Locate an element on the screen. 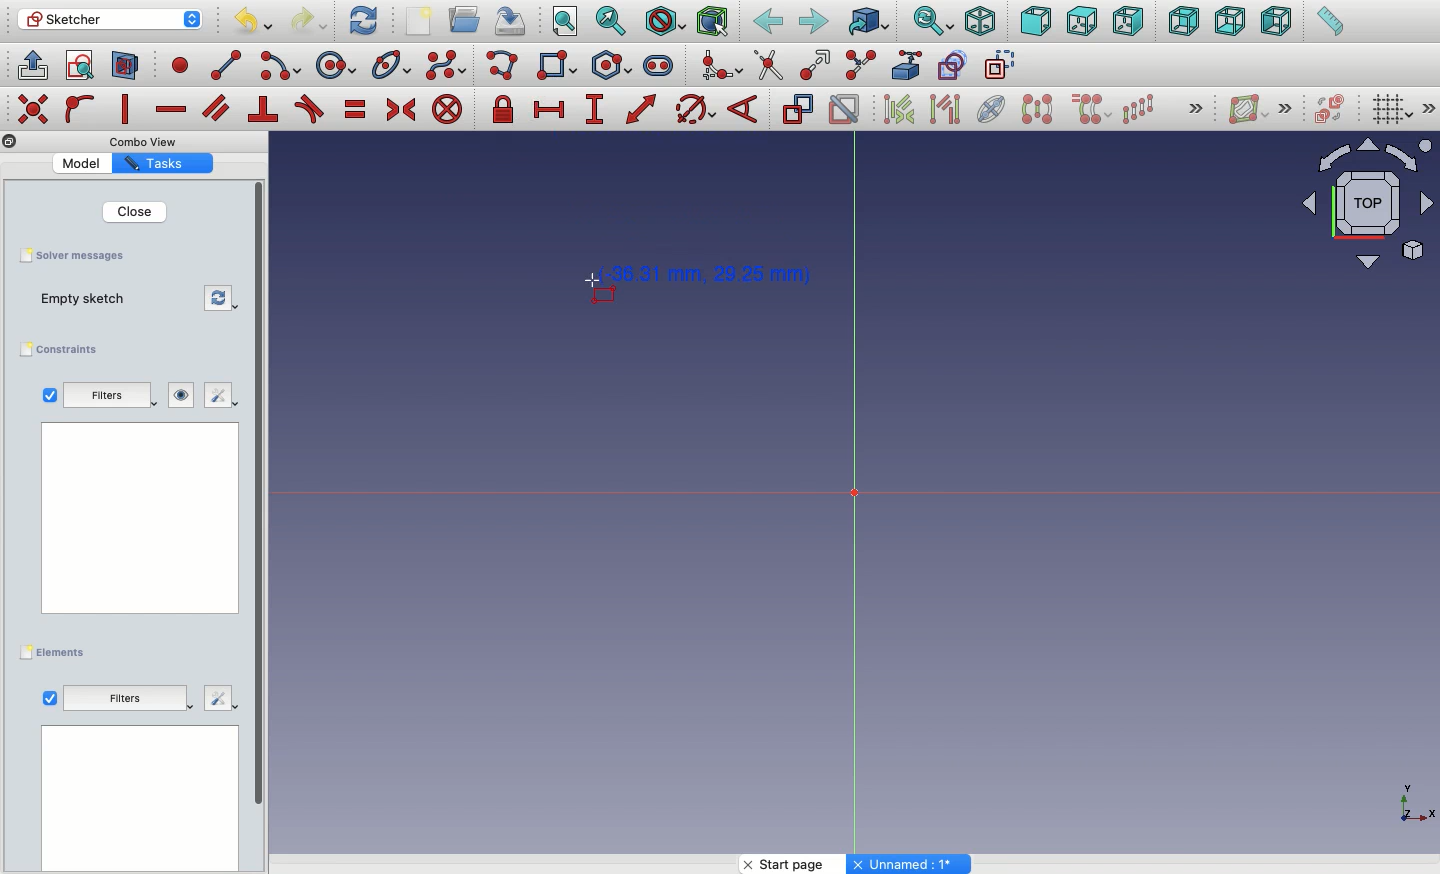  Forward is located at coordinates (814, 21).